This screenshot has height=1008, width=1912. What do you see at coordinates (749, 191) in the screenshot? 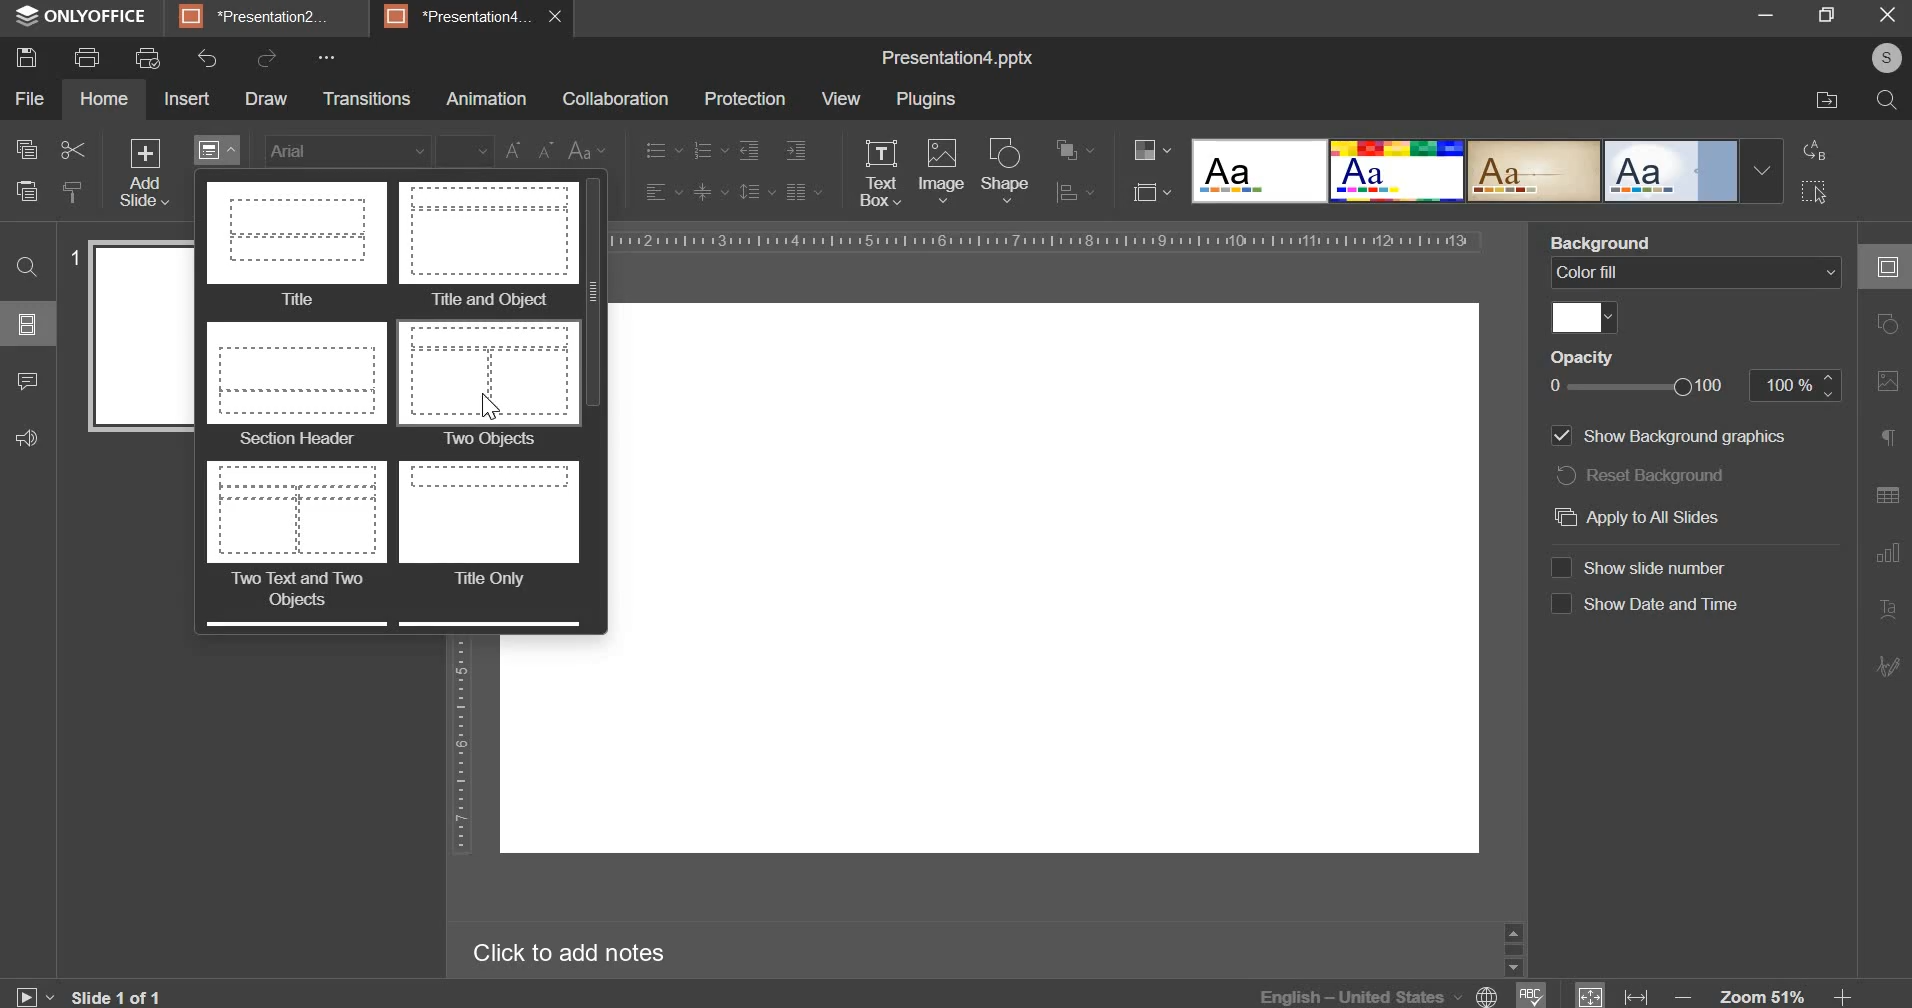
I see `line spacing` at bounding box center [749, 191].